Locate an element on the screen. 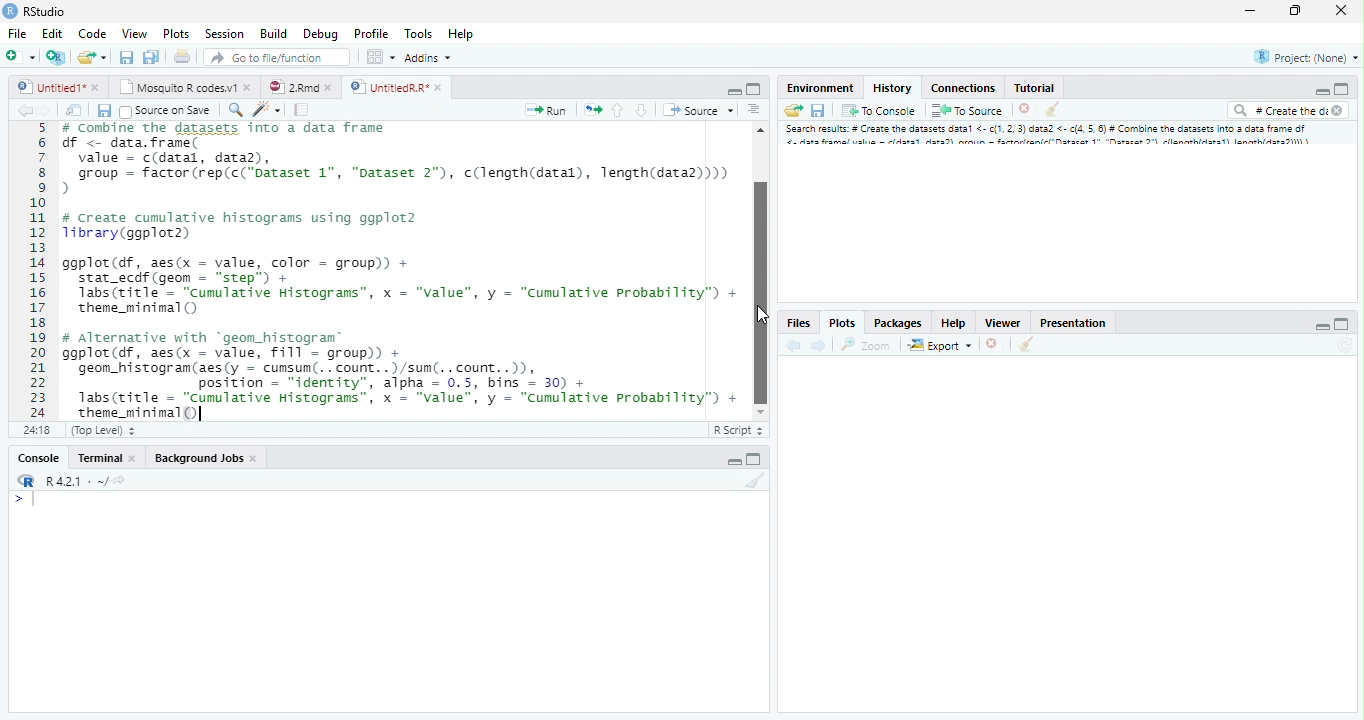  back is located at coordinates (794, 347).